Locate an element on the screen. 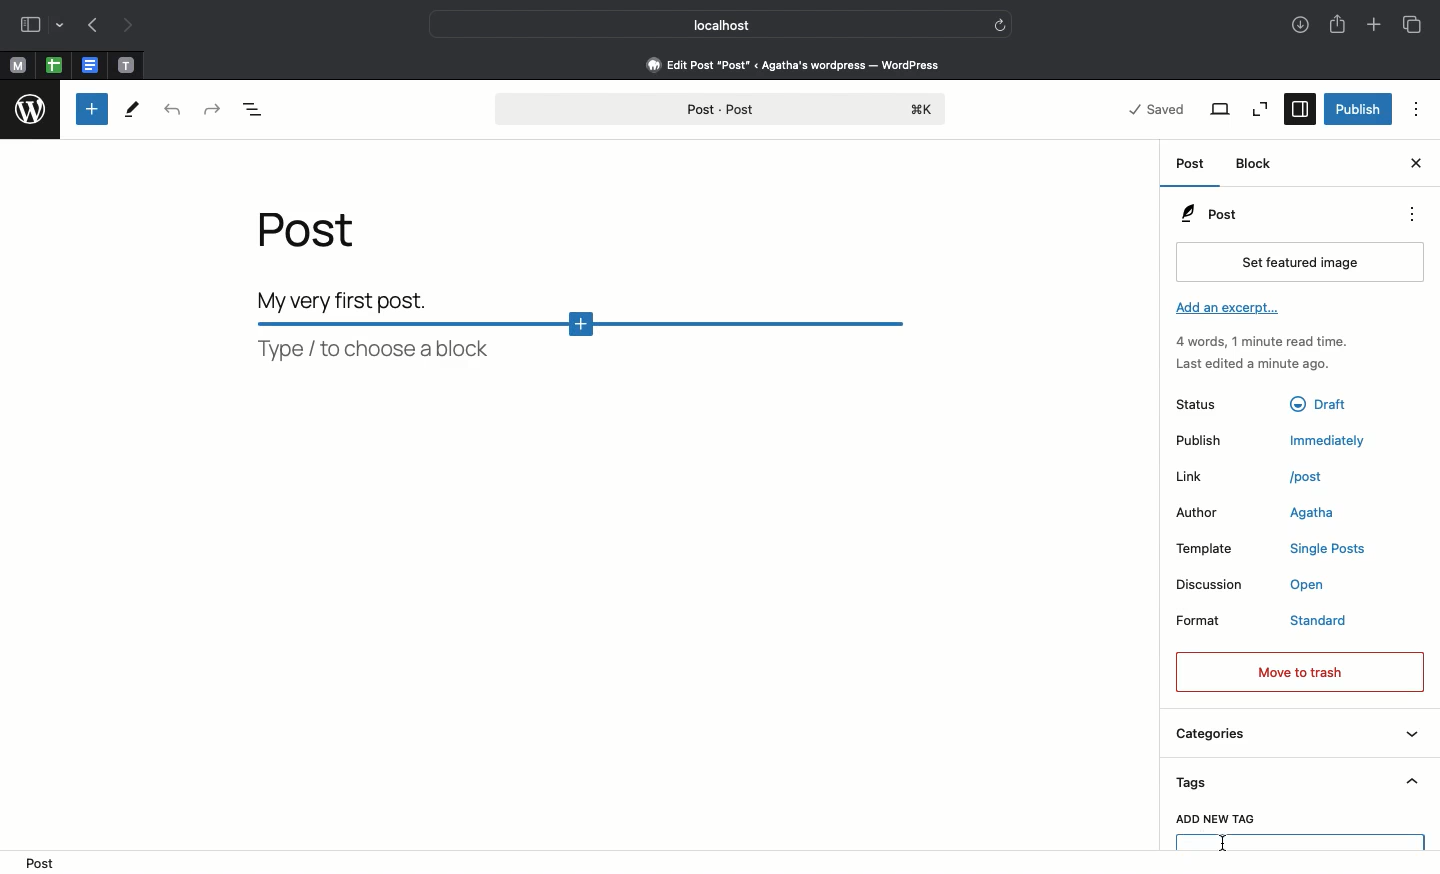  Previous page is located at coordinates (90, 24).